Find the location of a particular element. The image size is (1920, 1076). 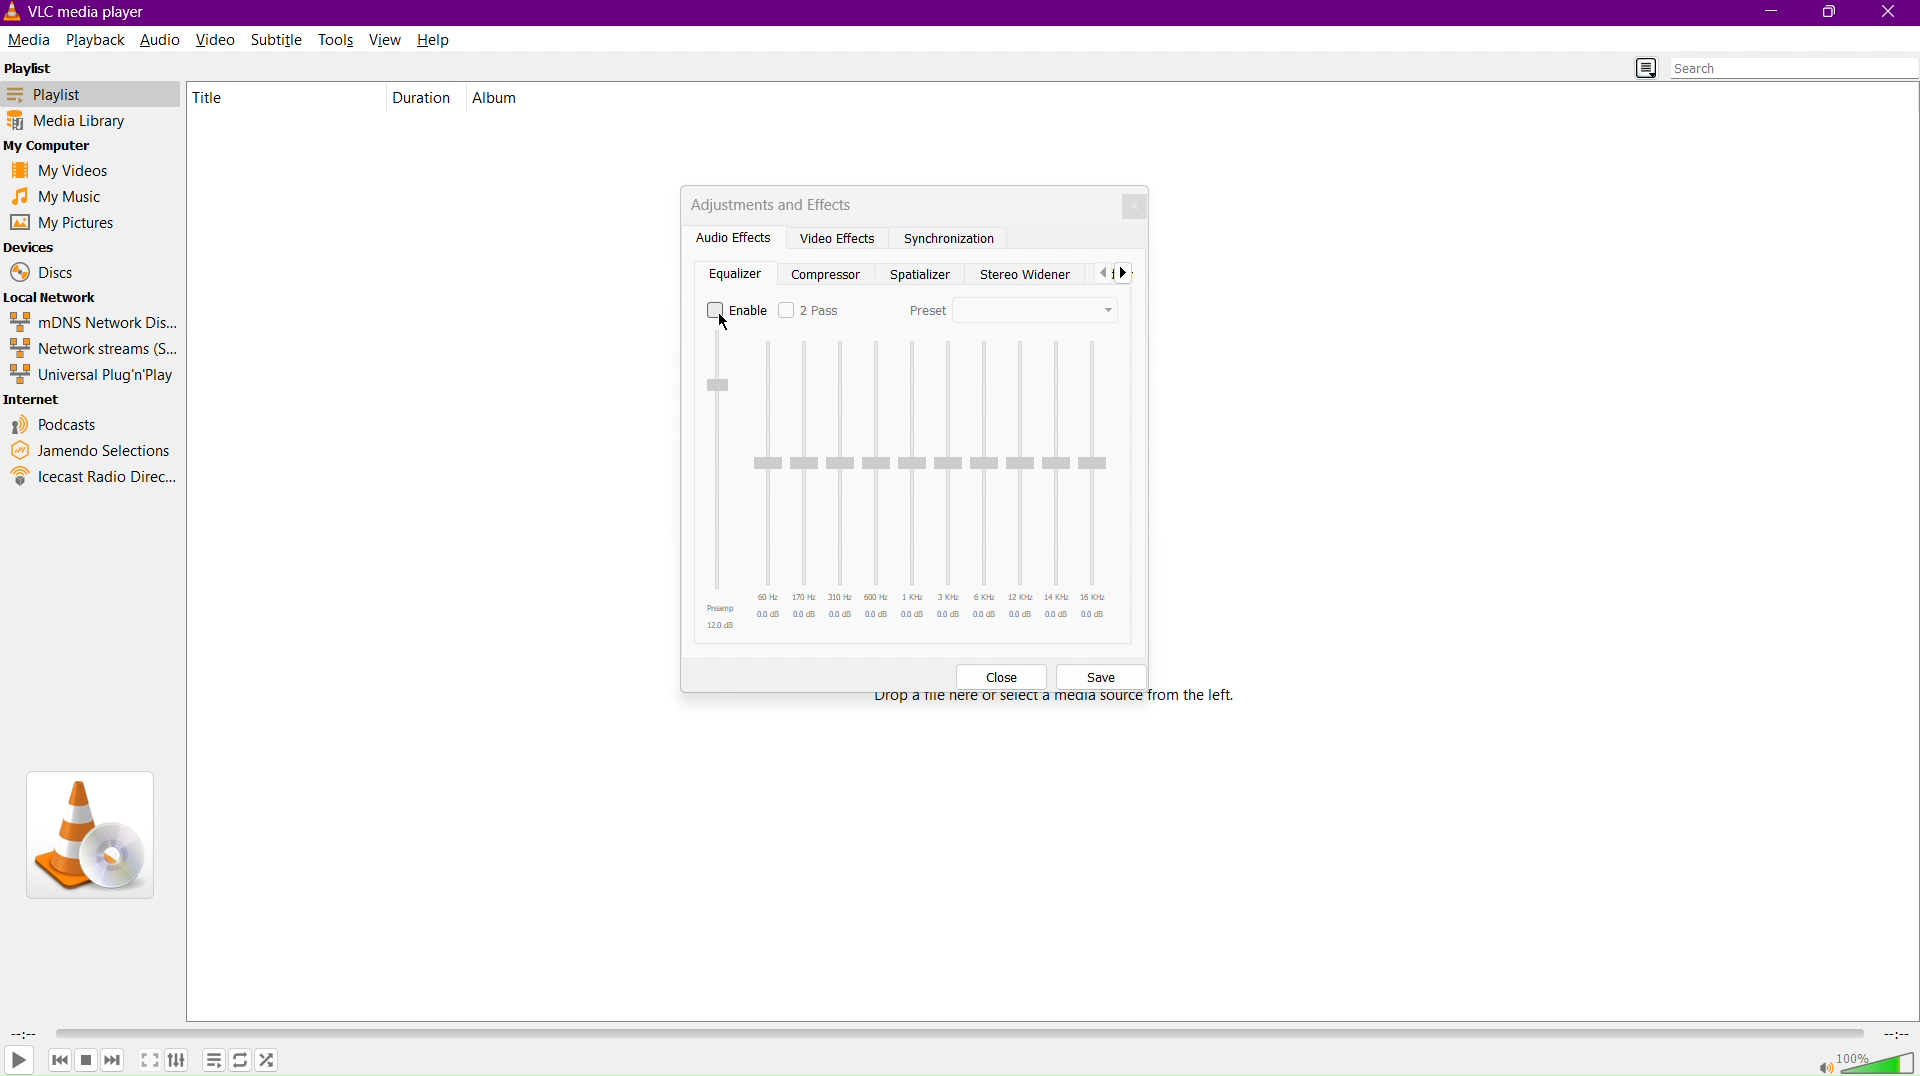

Preamp is located at coordinates (721, 482).